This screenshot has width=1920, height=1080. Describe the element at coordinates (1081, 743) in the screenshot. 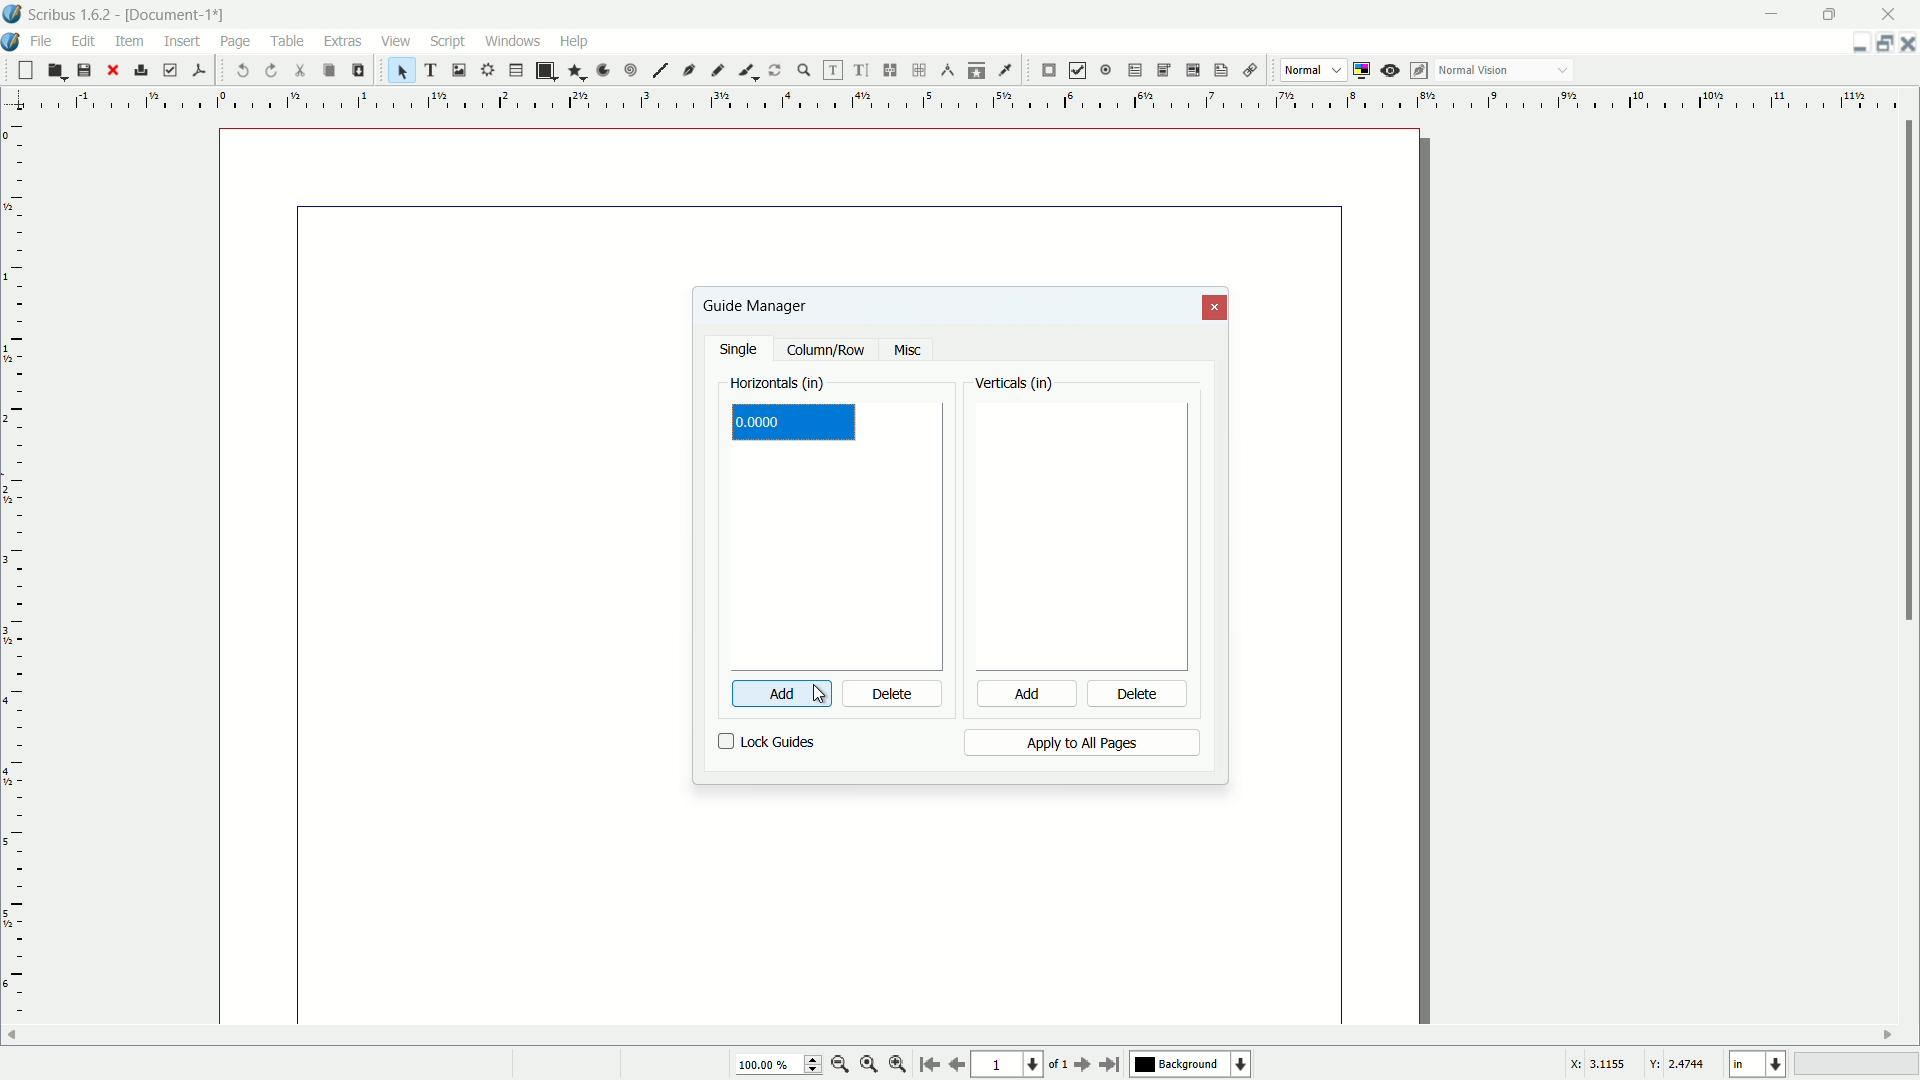

I see `apply to all pages` at that location.